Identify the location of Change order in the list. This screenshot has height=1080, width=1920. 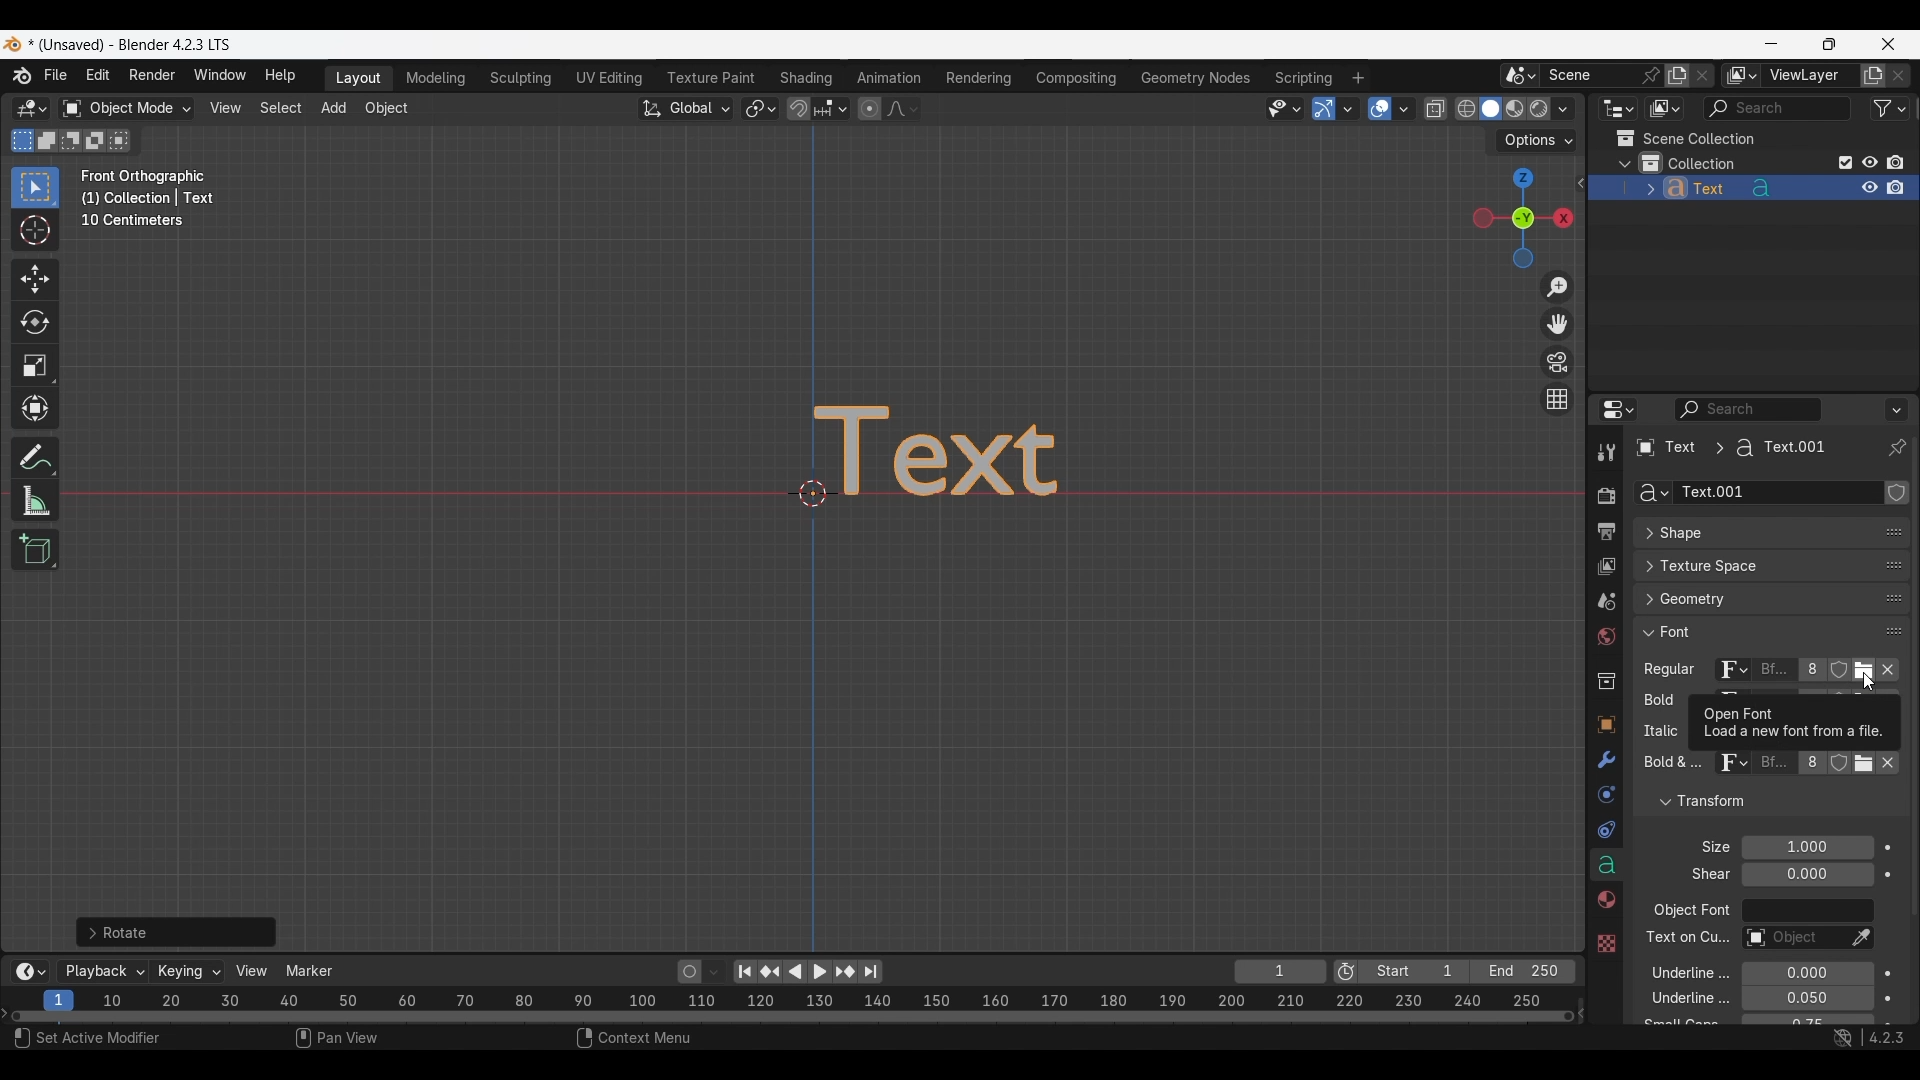
(1898, 494).